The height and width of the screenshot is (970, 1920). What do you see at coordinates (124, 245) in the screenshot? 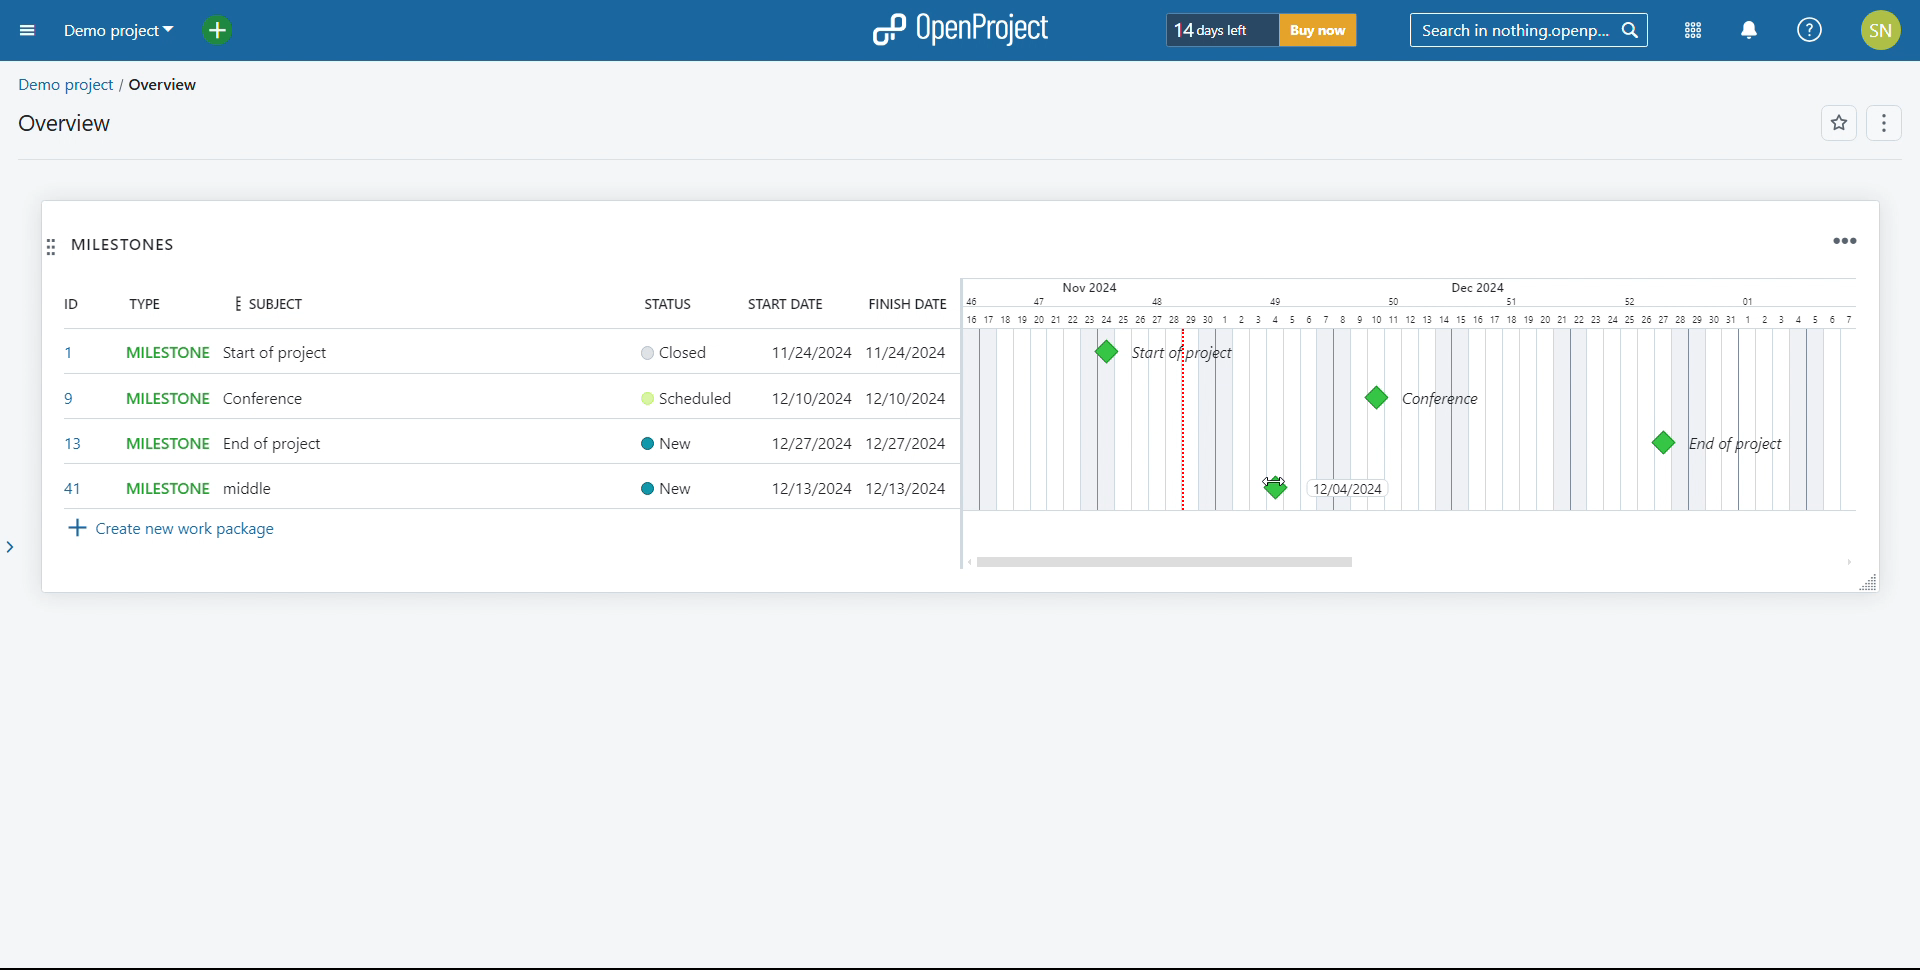
I see `milestones` at bounding box center [124, 245].